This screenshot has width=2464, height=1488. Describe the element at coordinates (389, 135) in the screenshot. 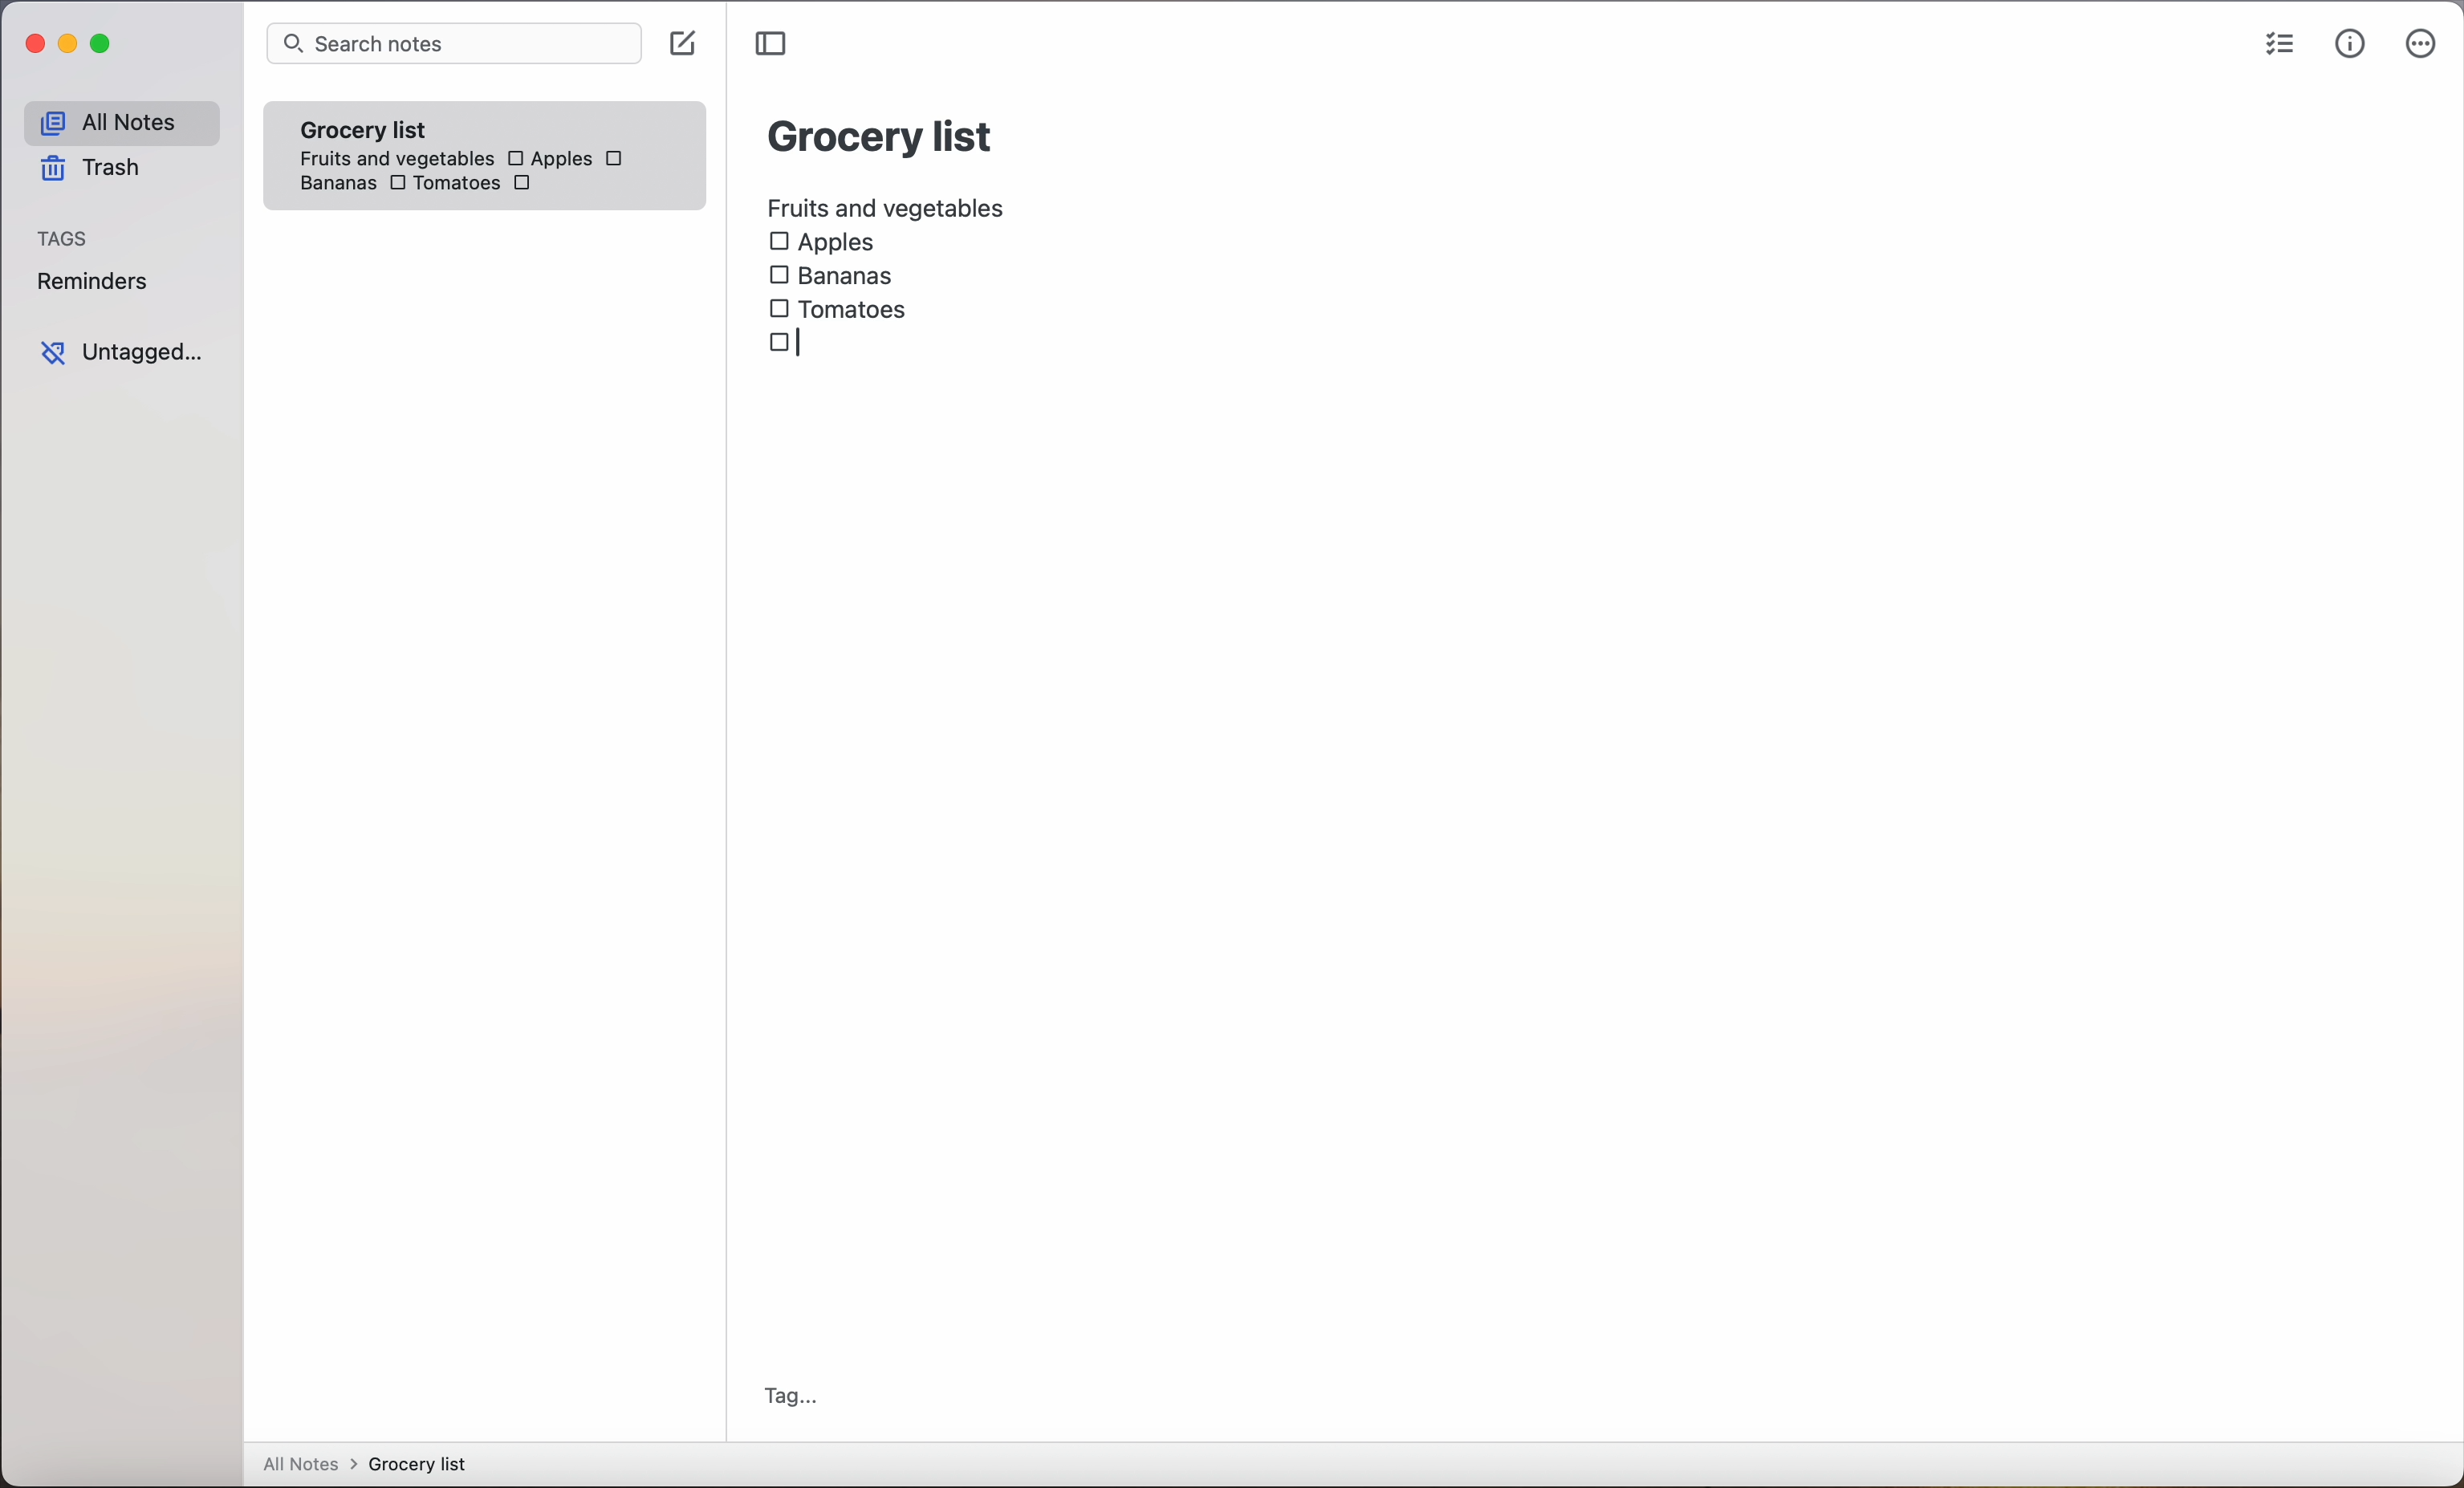

I see `grocery list note fruits and vegetables` at that location.